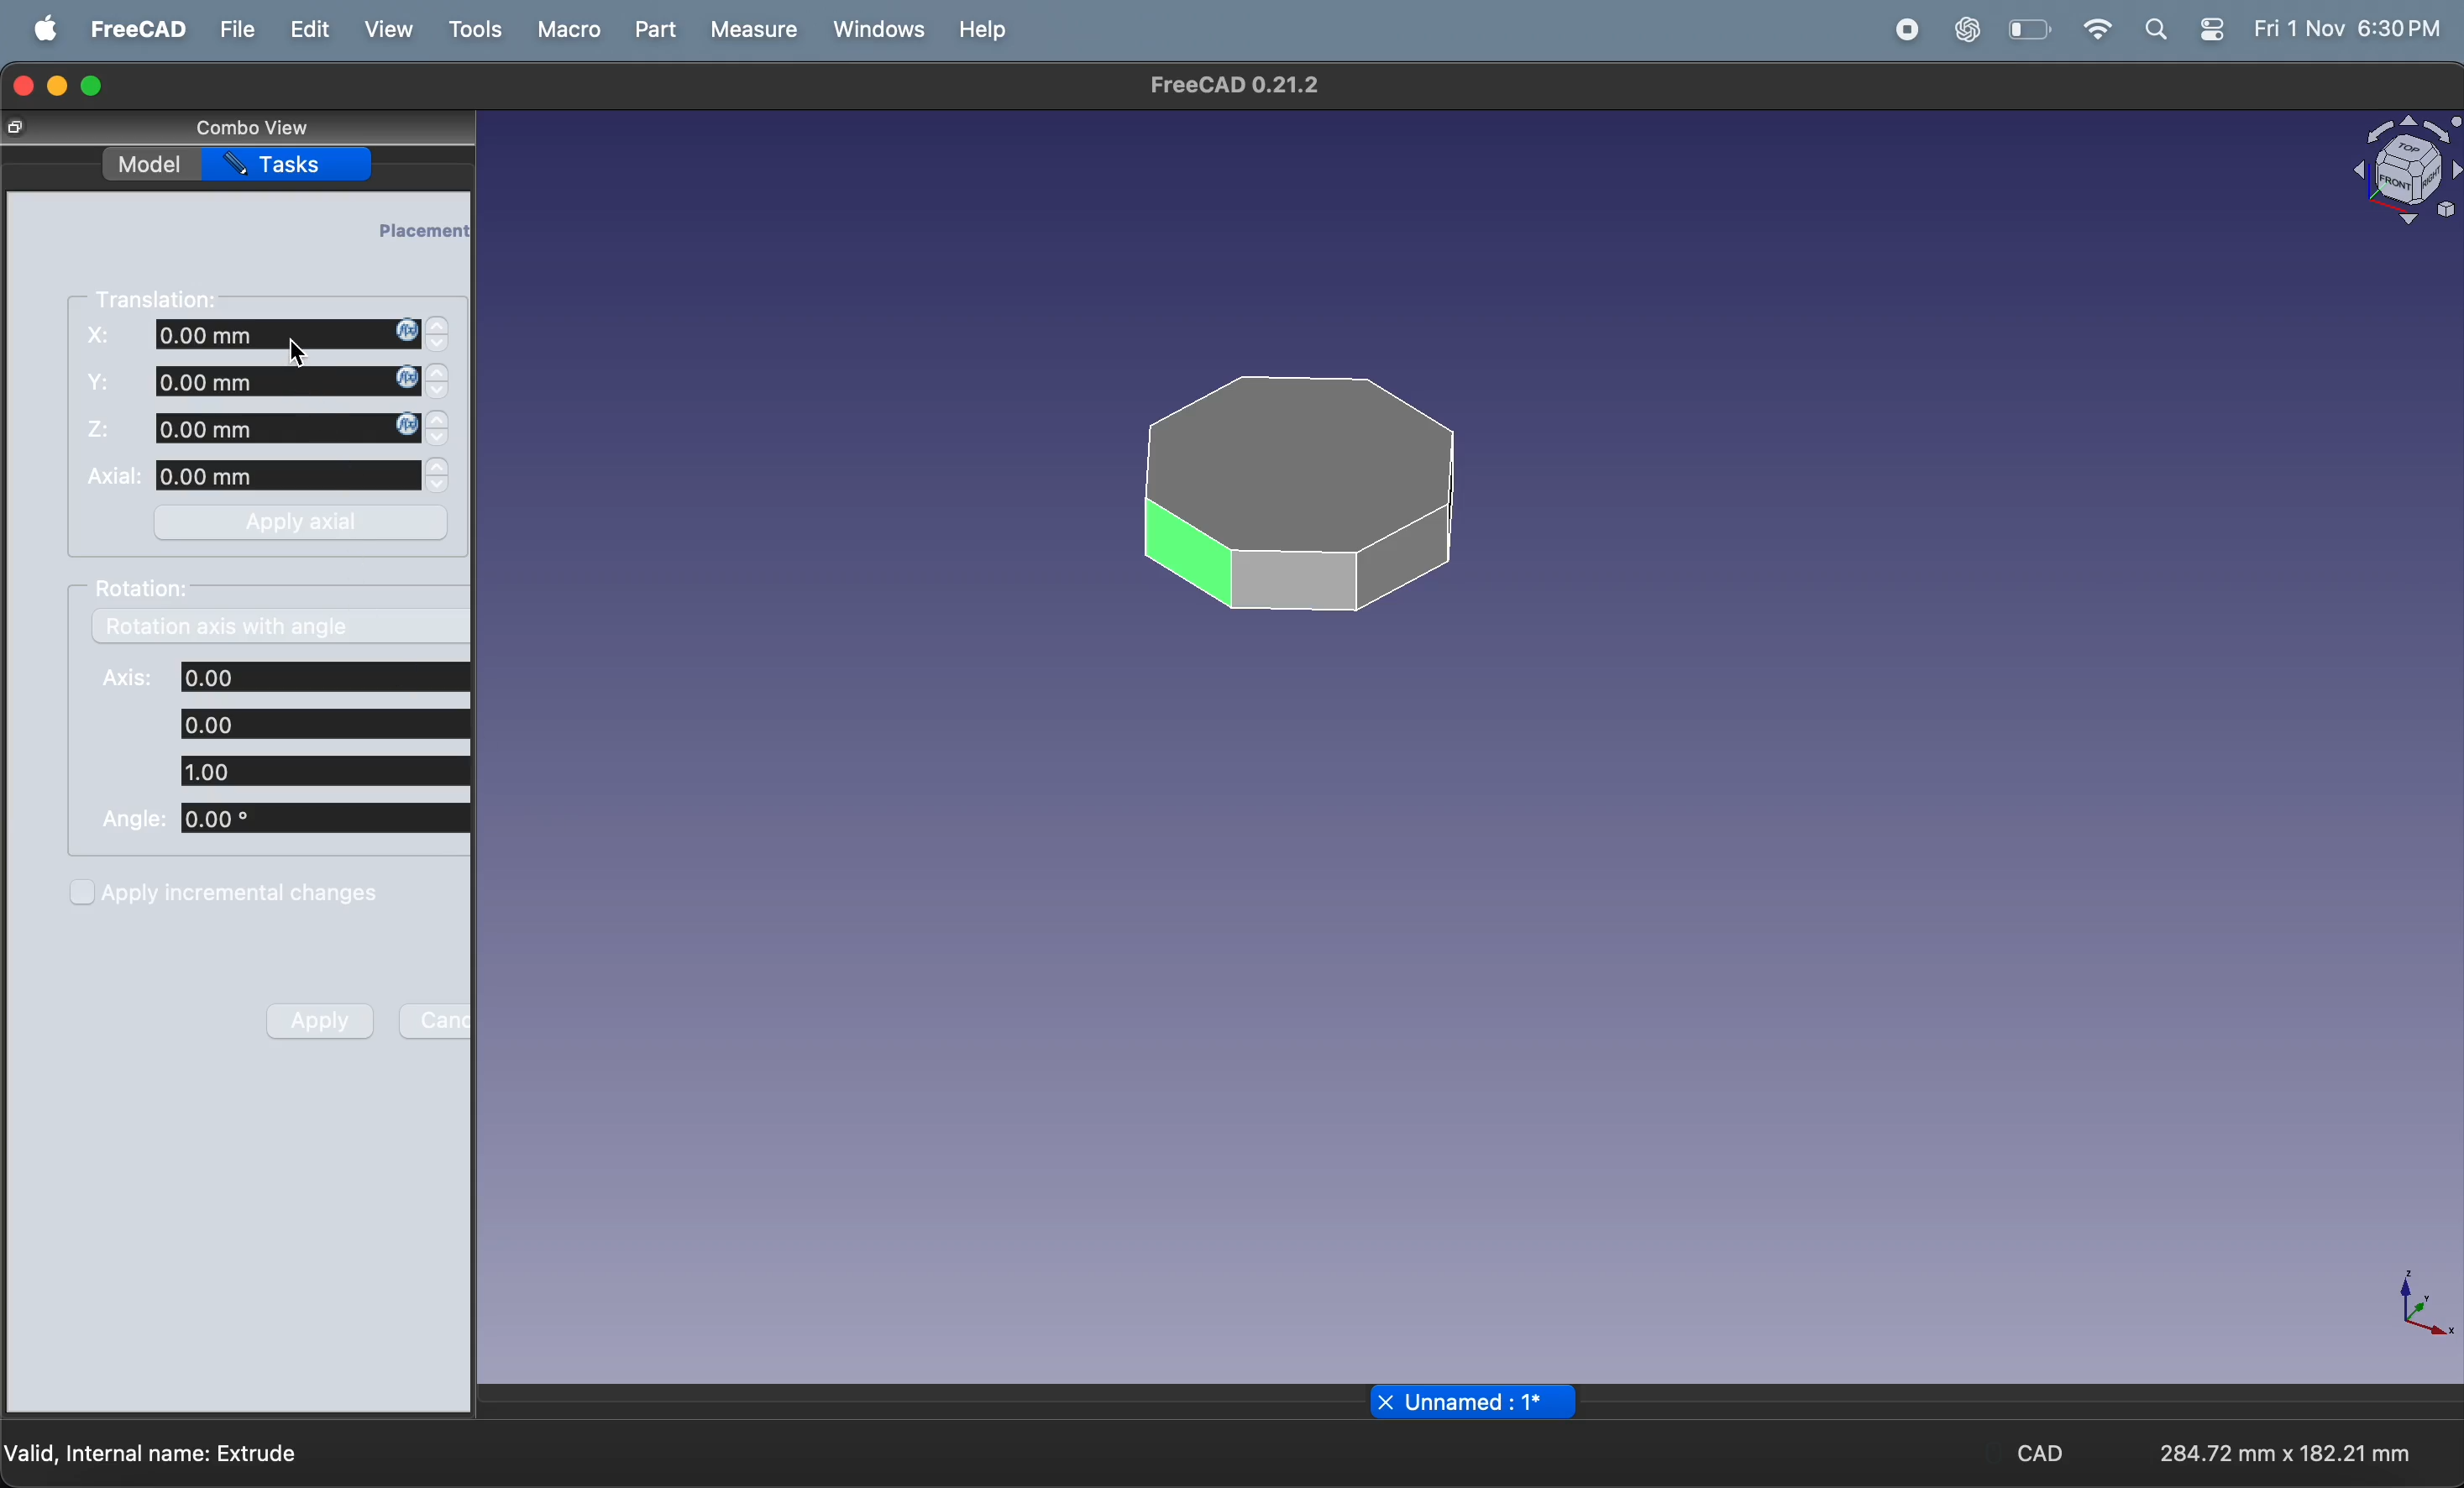 This screenshot has width=2464, height=1488. I want to click on Apply axial, so click(307, 522).